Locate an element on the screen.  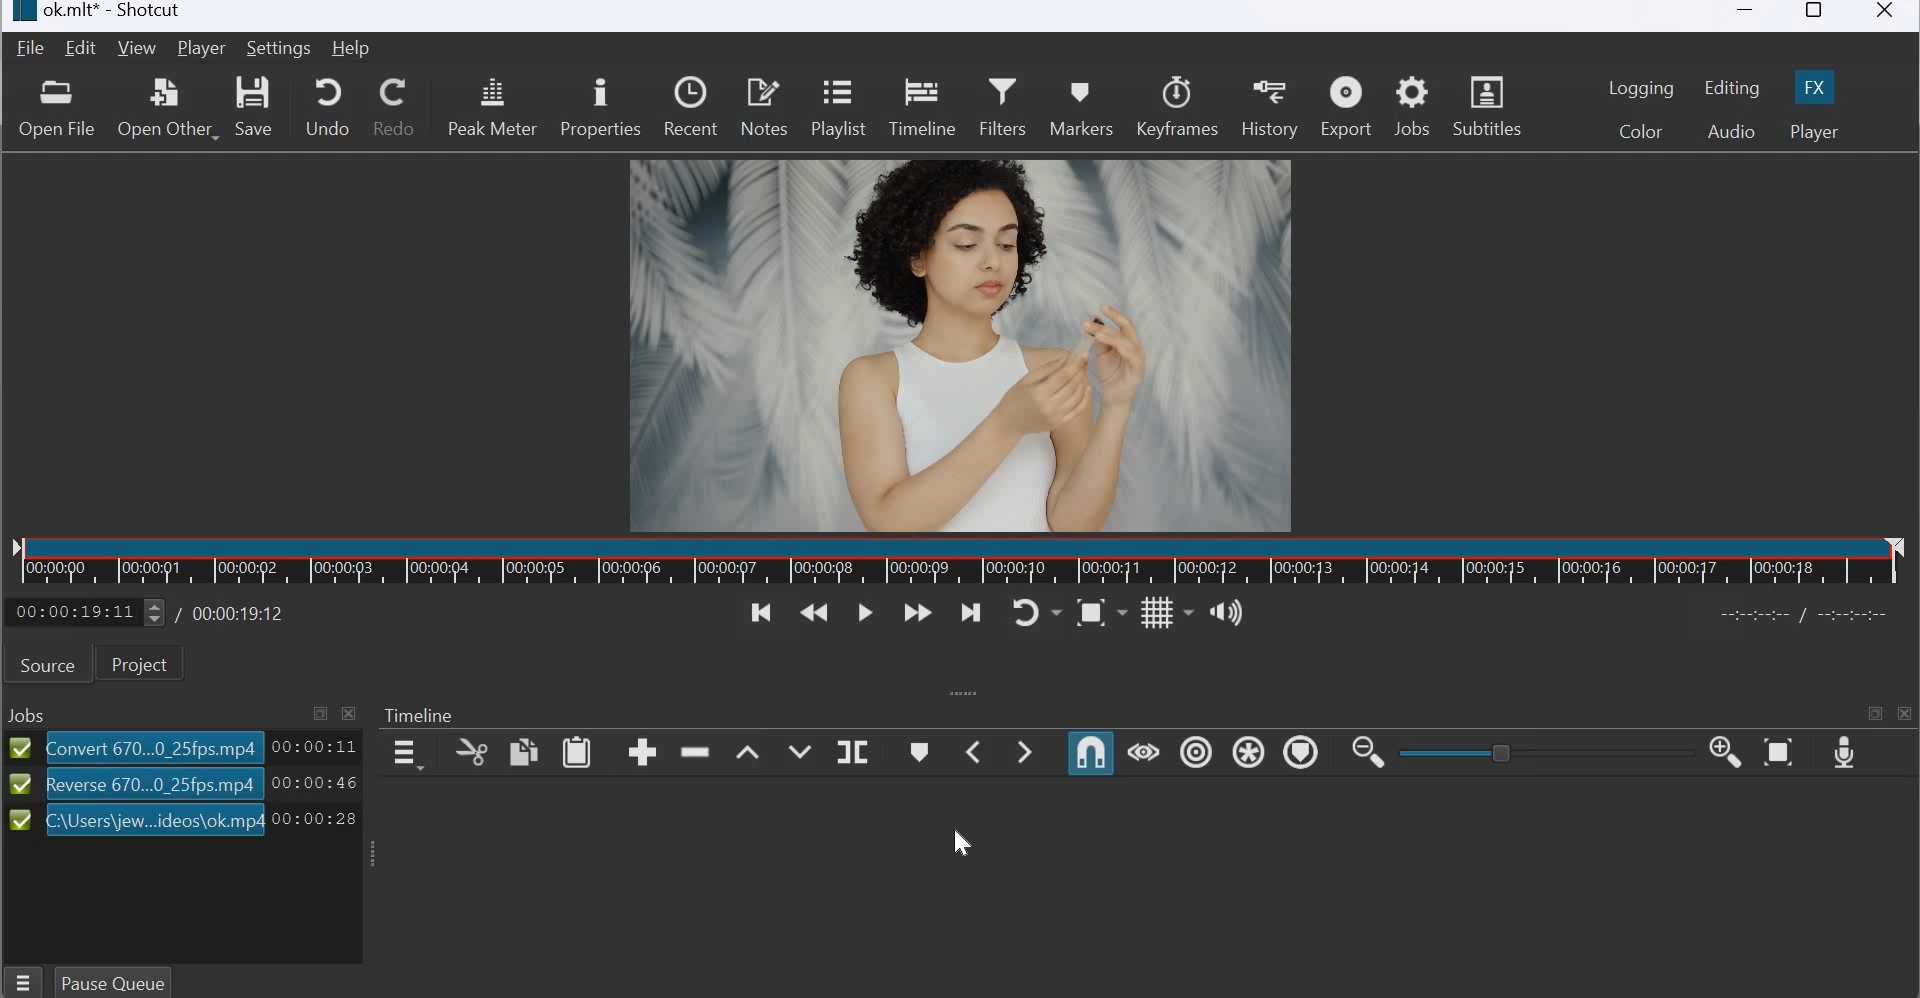
Edit is located at coordinates (83, 48).